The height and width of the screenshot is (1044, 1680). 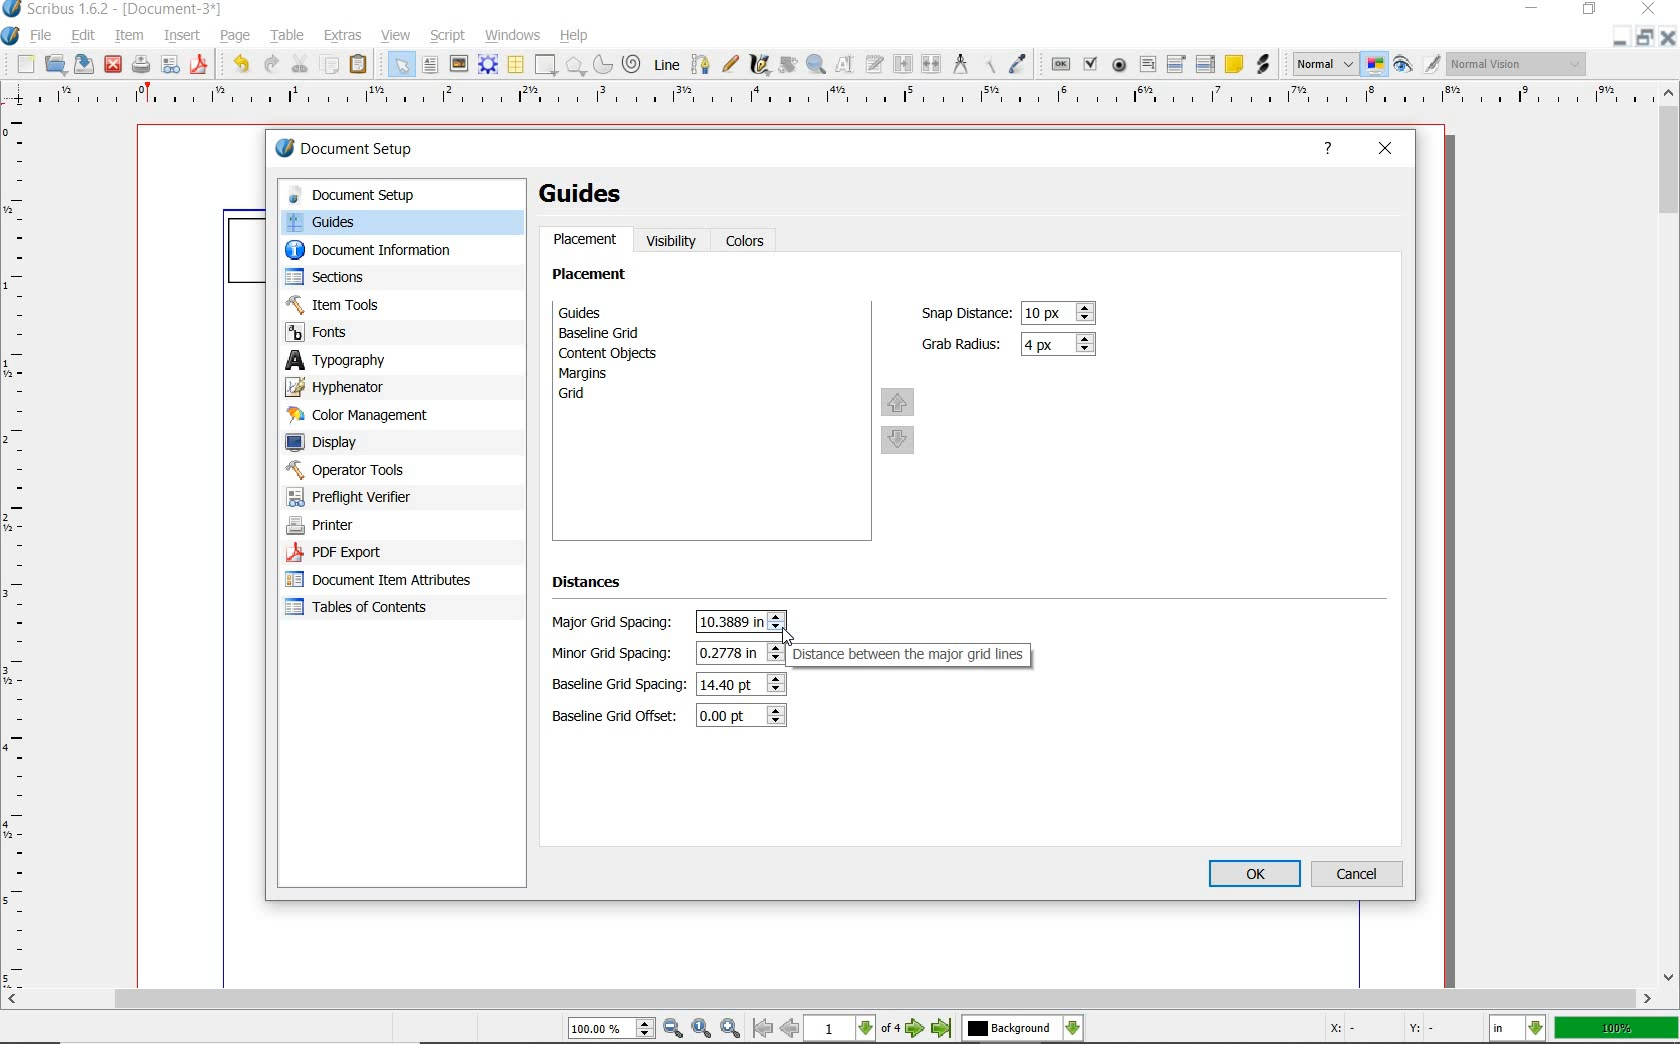 I want to click on zoom in, so click(x=730, y=1029).